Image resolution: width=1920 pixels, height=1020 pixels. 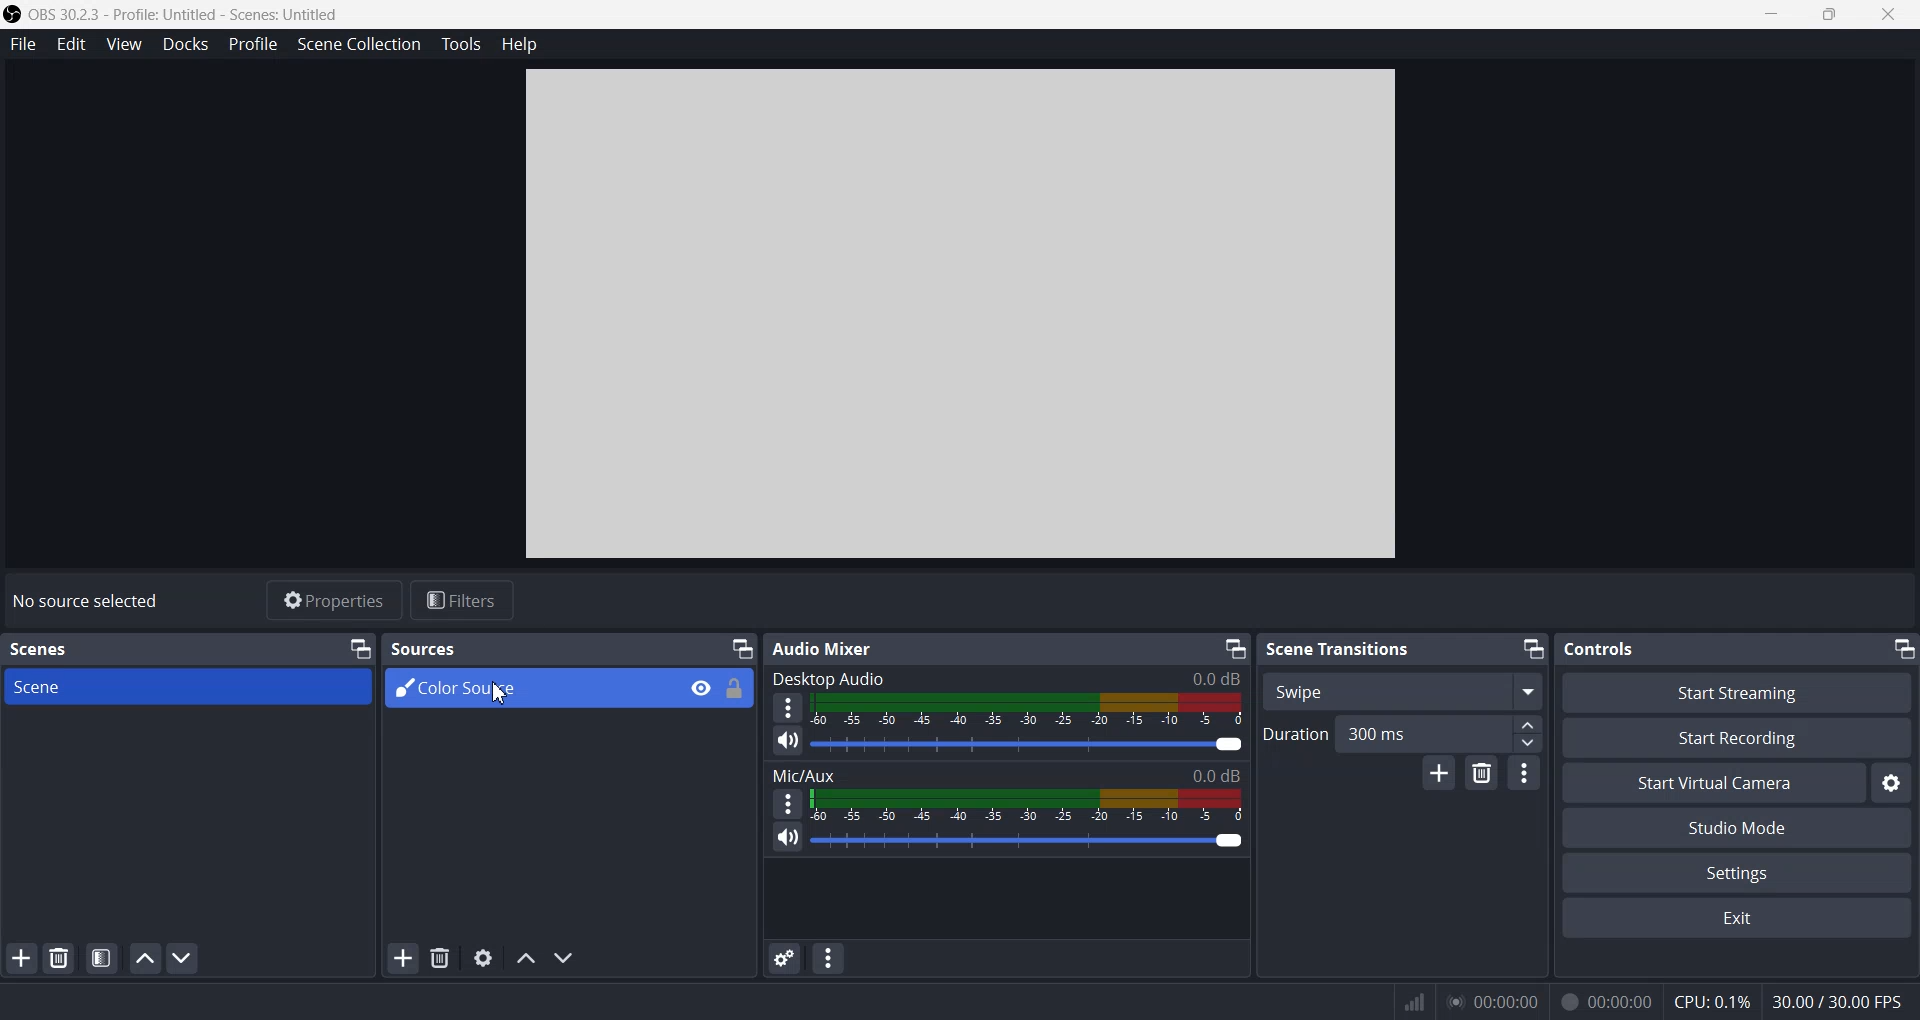 I want to click on Text, so click(x=1602, y=648).